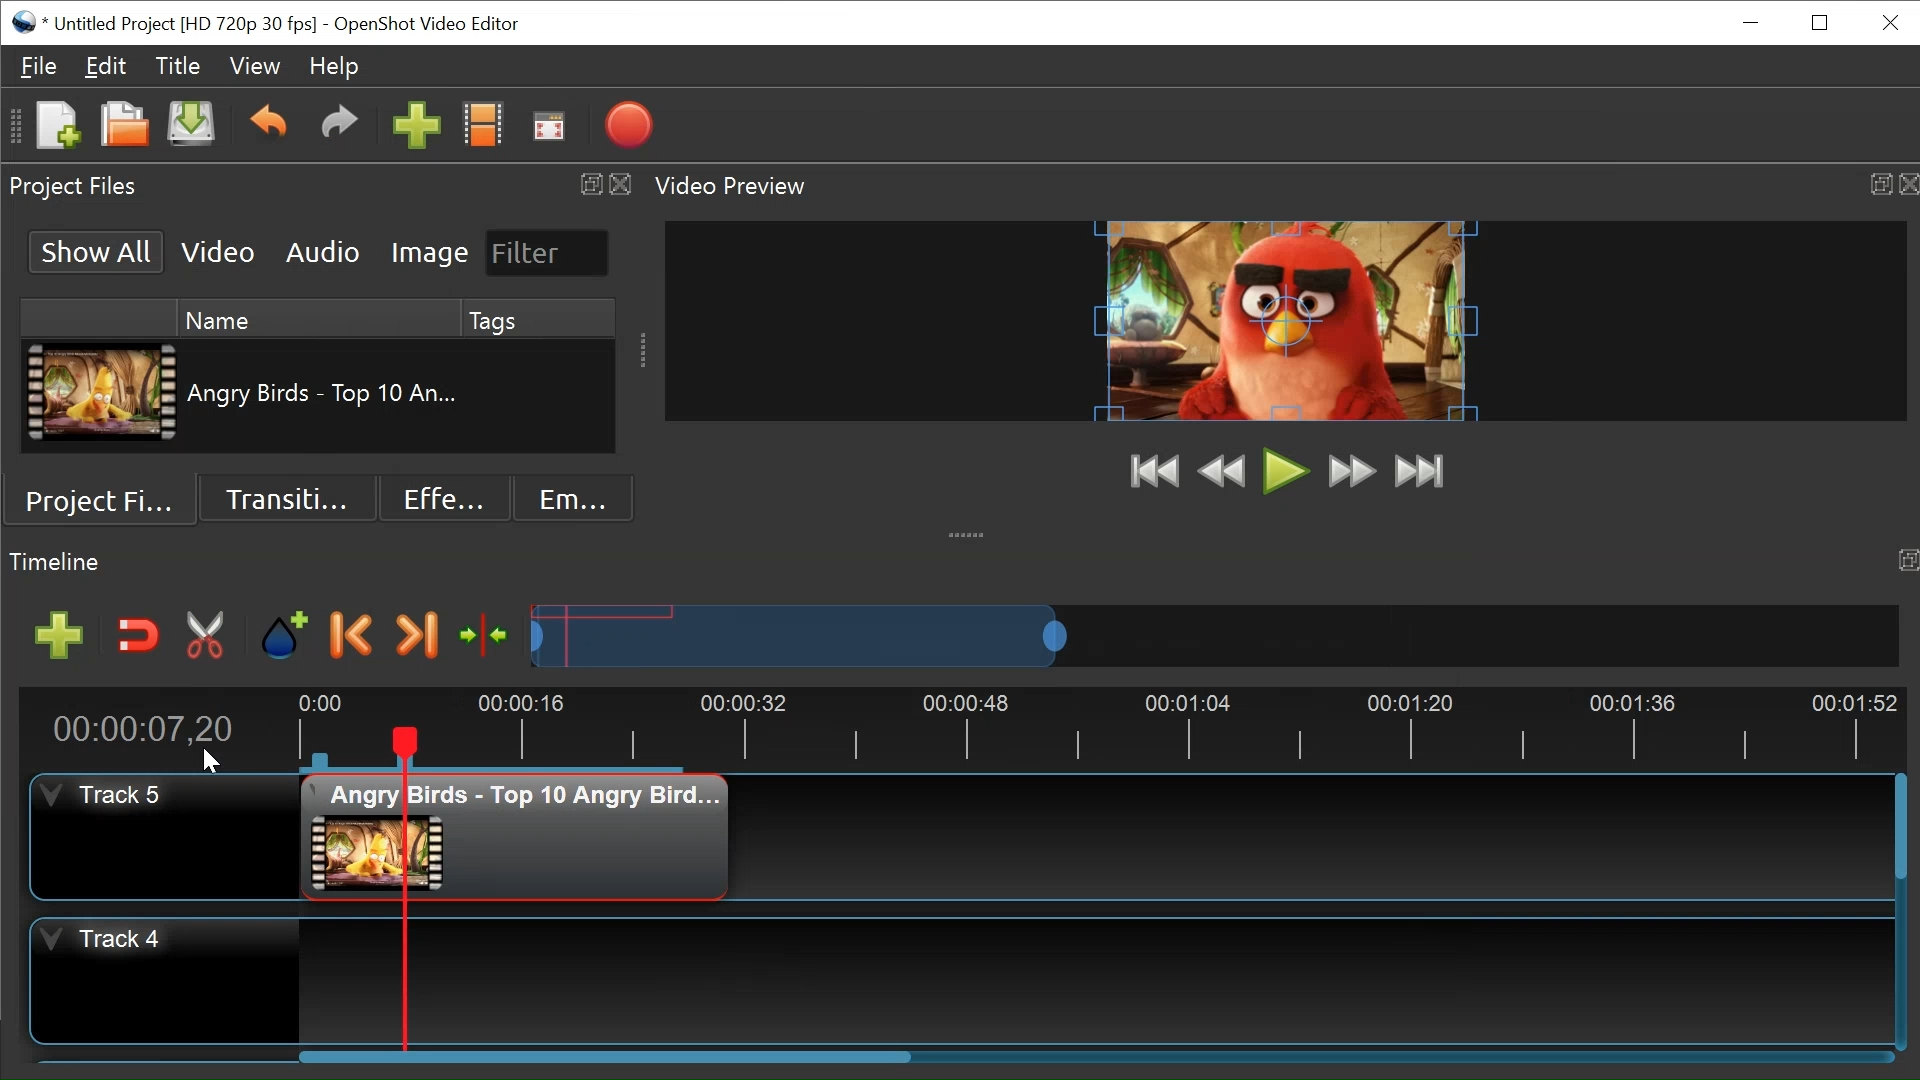 This screenshot has height=1080, width=1920. What do you see at coordinates (194, 127) in the screenshot?
I see `Save File` at bounding box center [194, 127].